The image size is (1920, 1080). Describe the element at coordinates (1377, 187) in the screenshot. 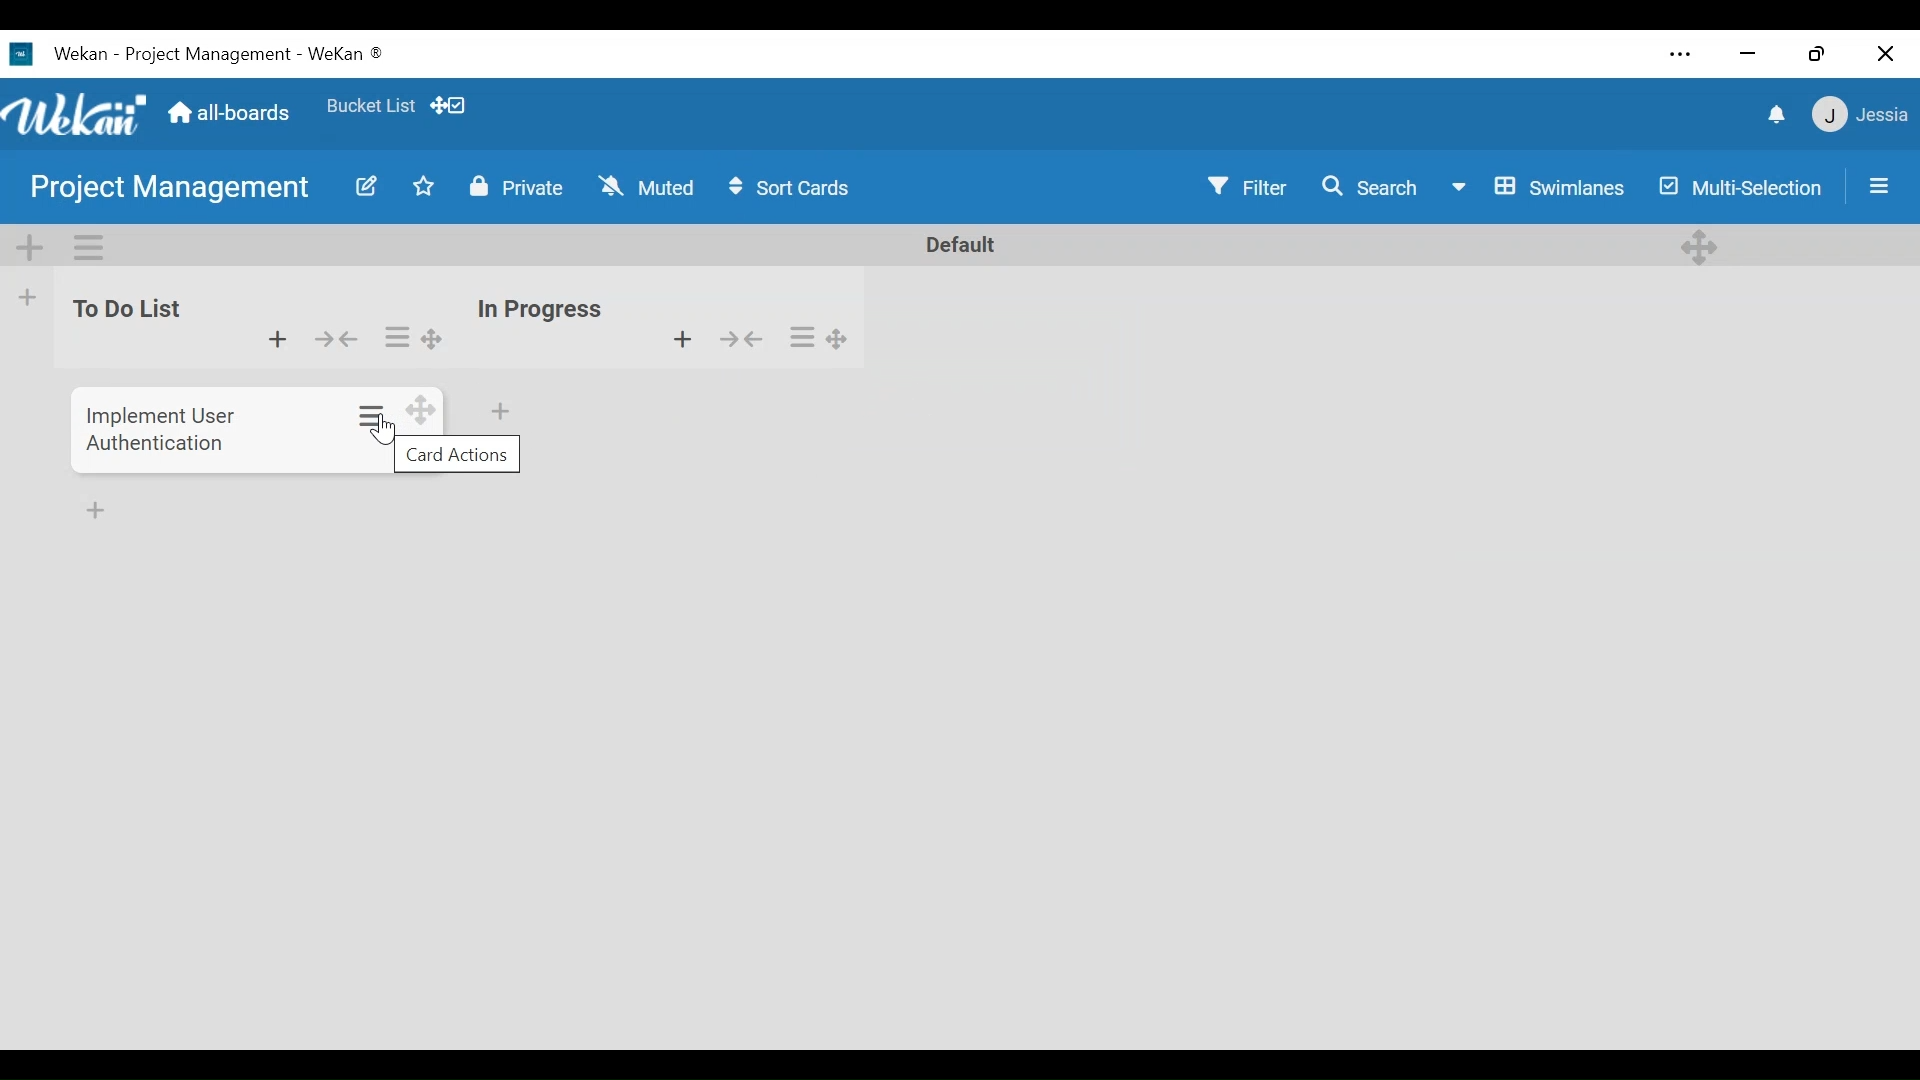

I see `Search` at that location.